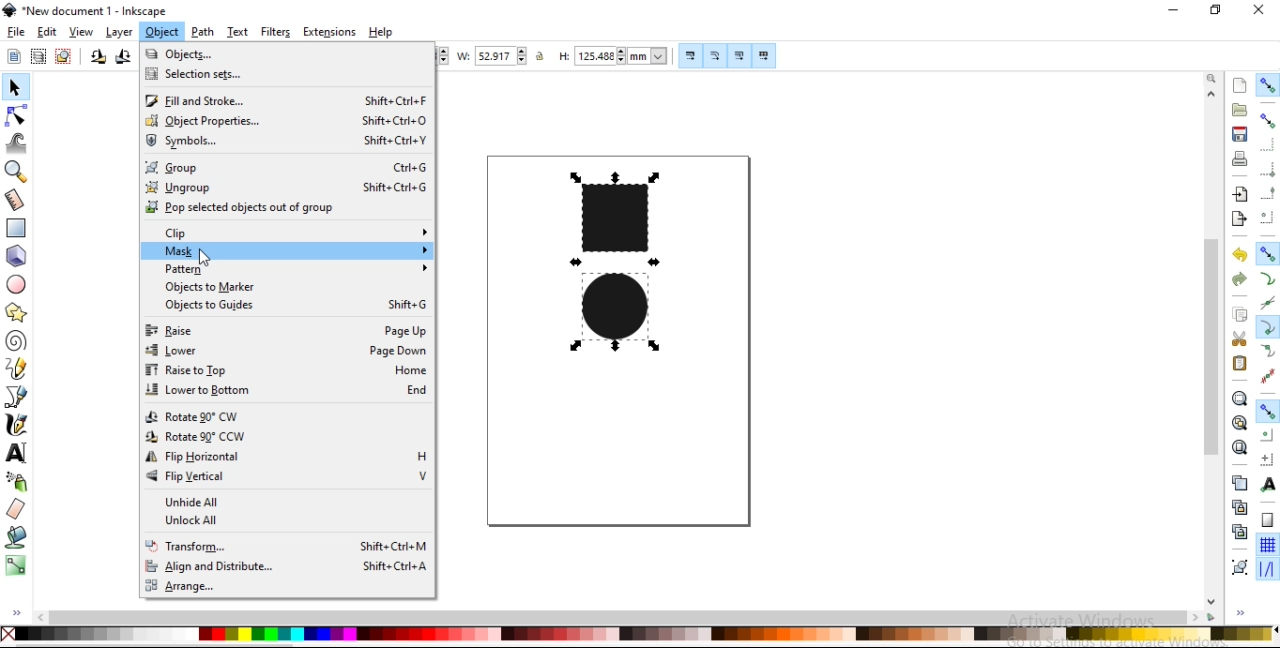 This screenshot has height=648, width=1280. Describe the element at coordinates (716, 57) in the screenshot. I see `scale radii of rounded corners` at that location.